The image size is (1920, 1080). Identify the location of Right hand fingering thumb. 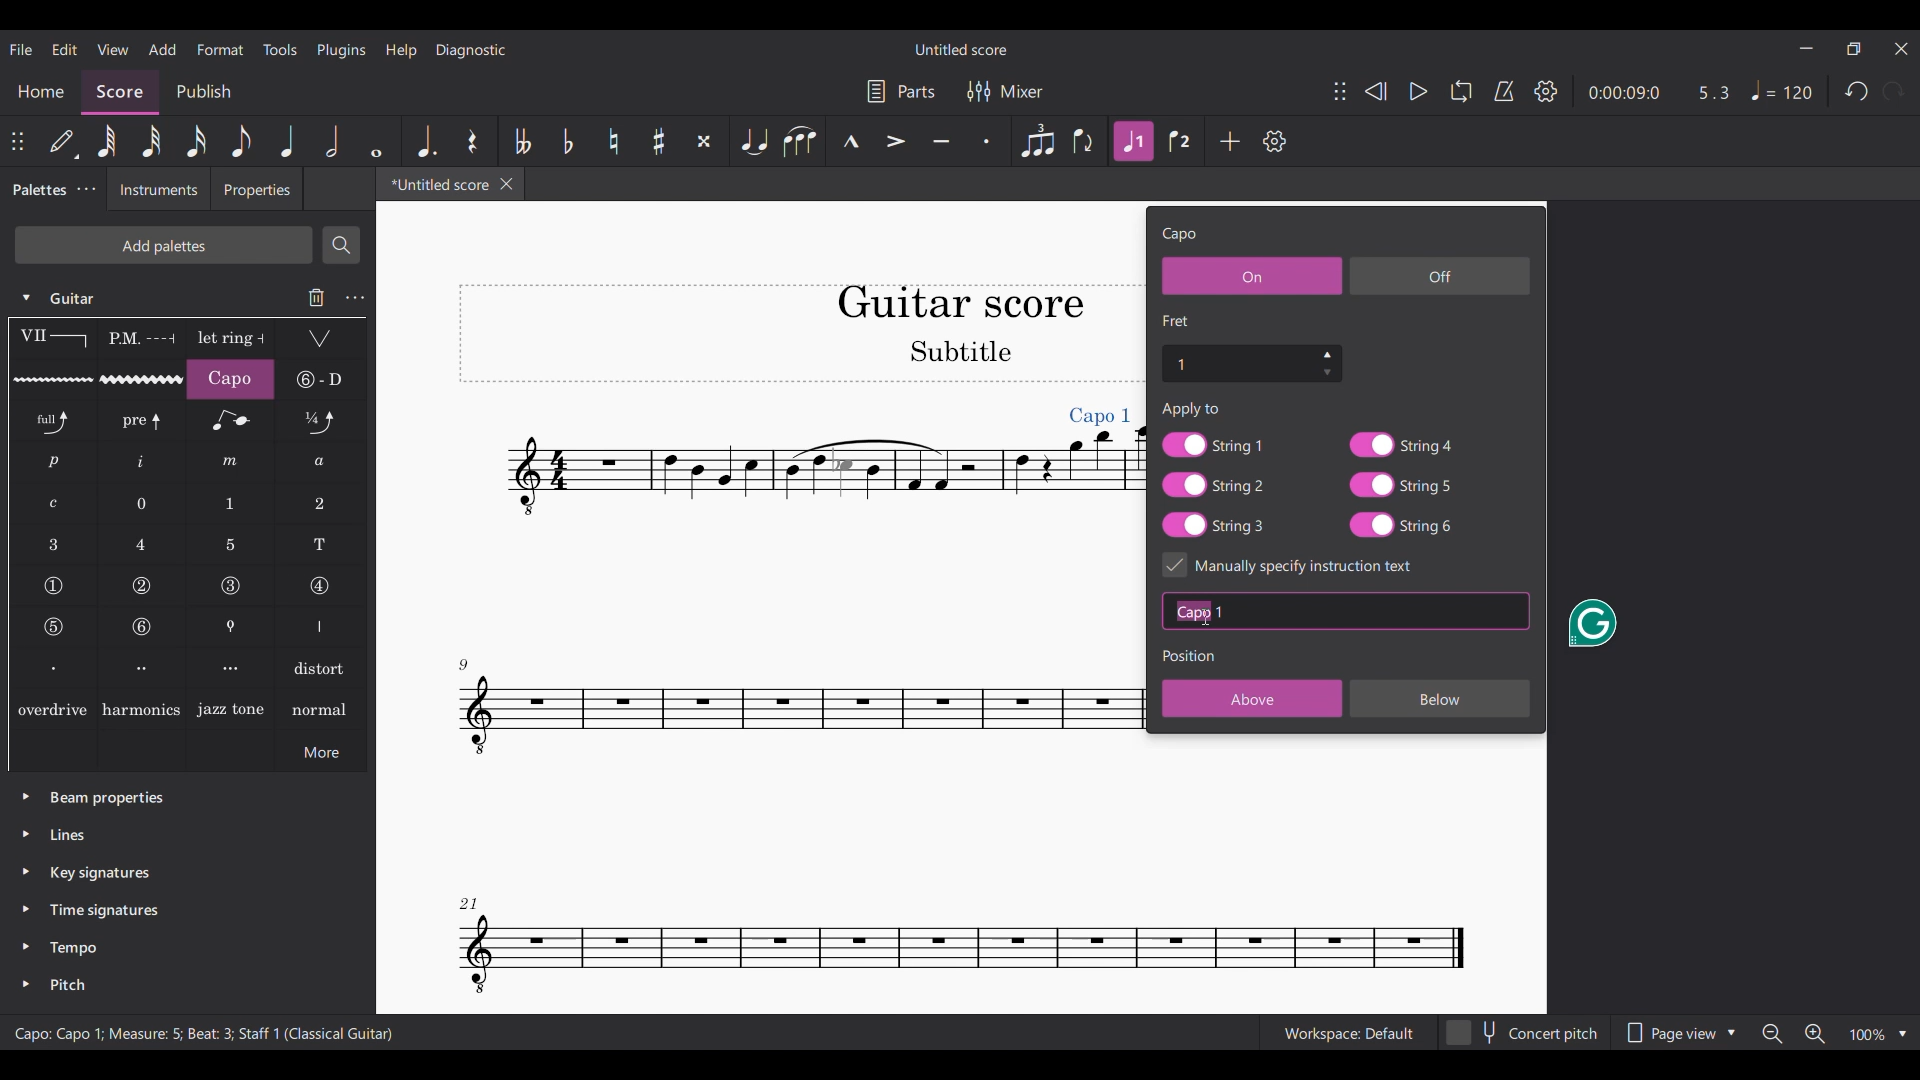
(321, 627).